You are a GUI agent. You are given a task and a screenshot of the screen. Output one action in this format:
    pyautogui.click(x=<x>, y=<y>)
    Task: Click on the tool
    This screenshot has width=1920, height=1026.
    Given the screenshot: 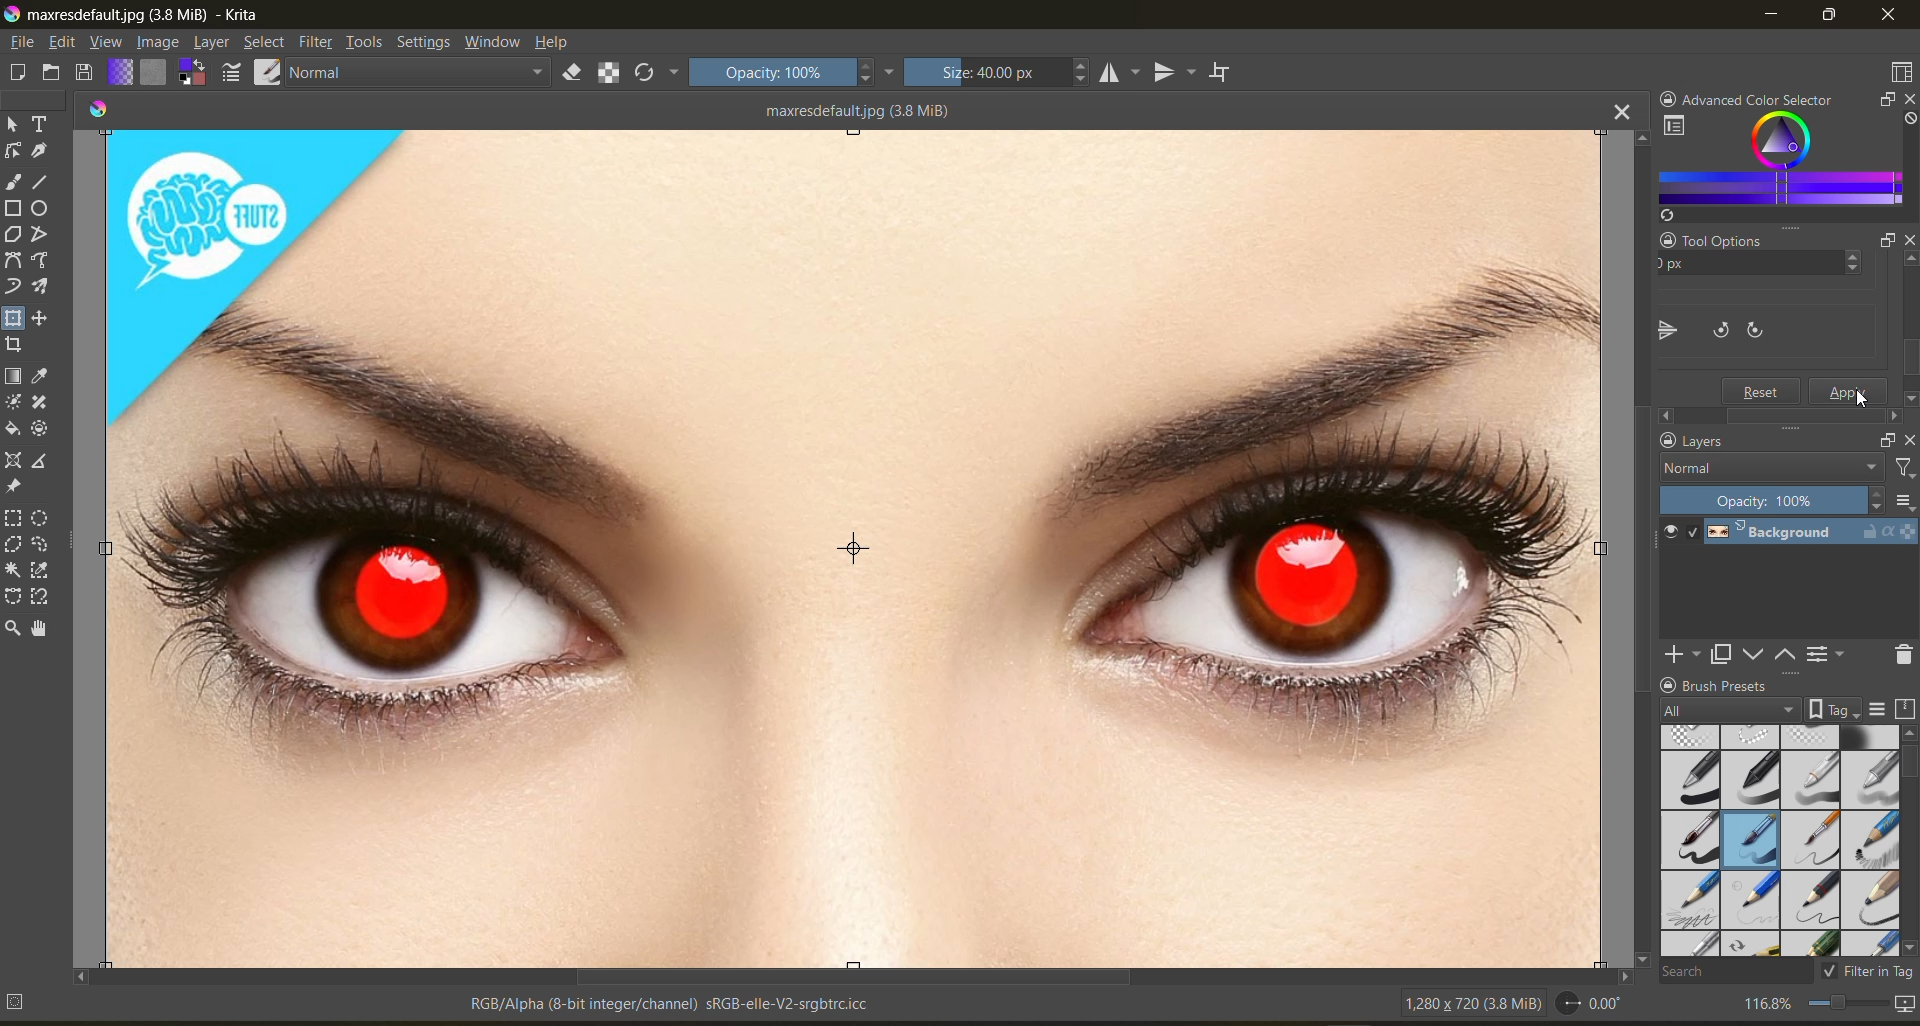 What is the action you would take?
    pyautogui.click(x=14, y=208)
    